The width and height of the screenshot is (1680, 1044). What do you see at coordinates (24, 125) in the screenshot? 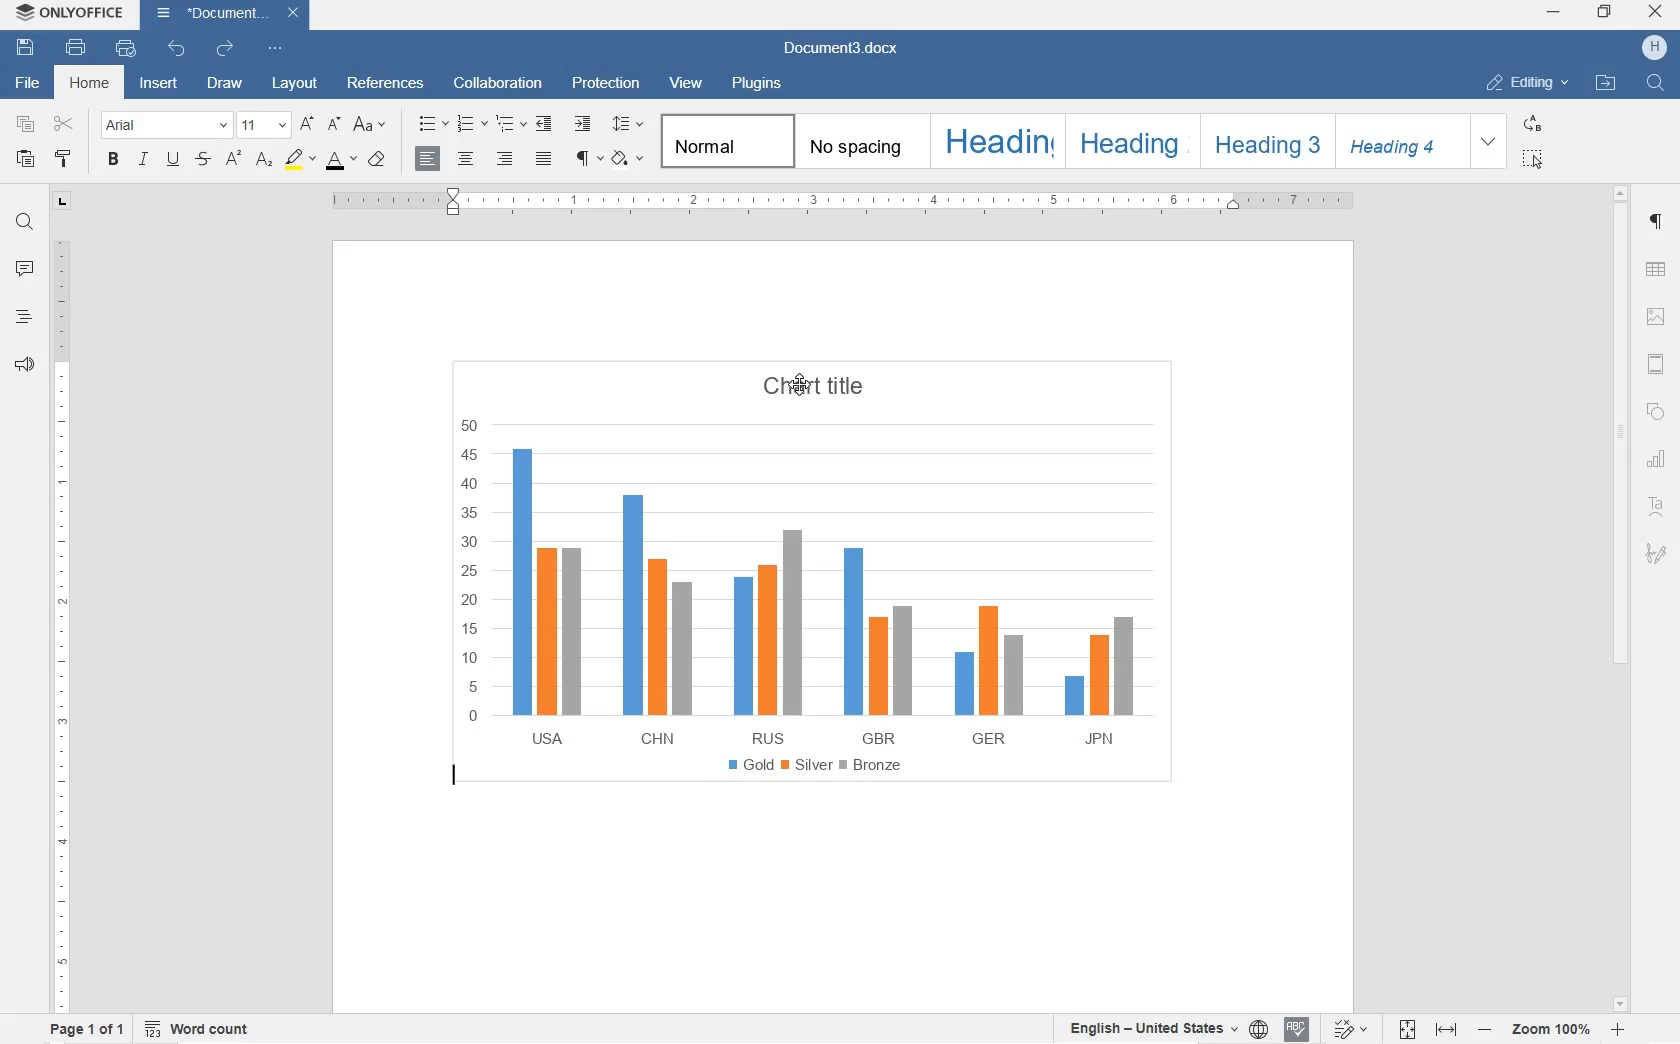
I see `COPY` at bounding box center [24, 125].